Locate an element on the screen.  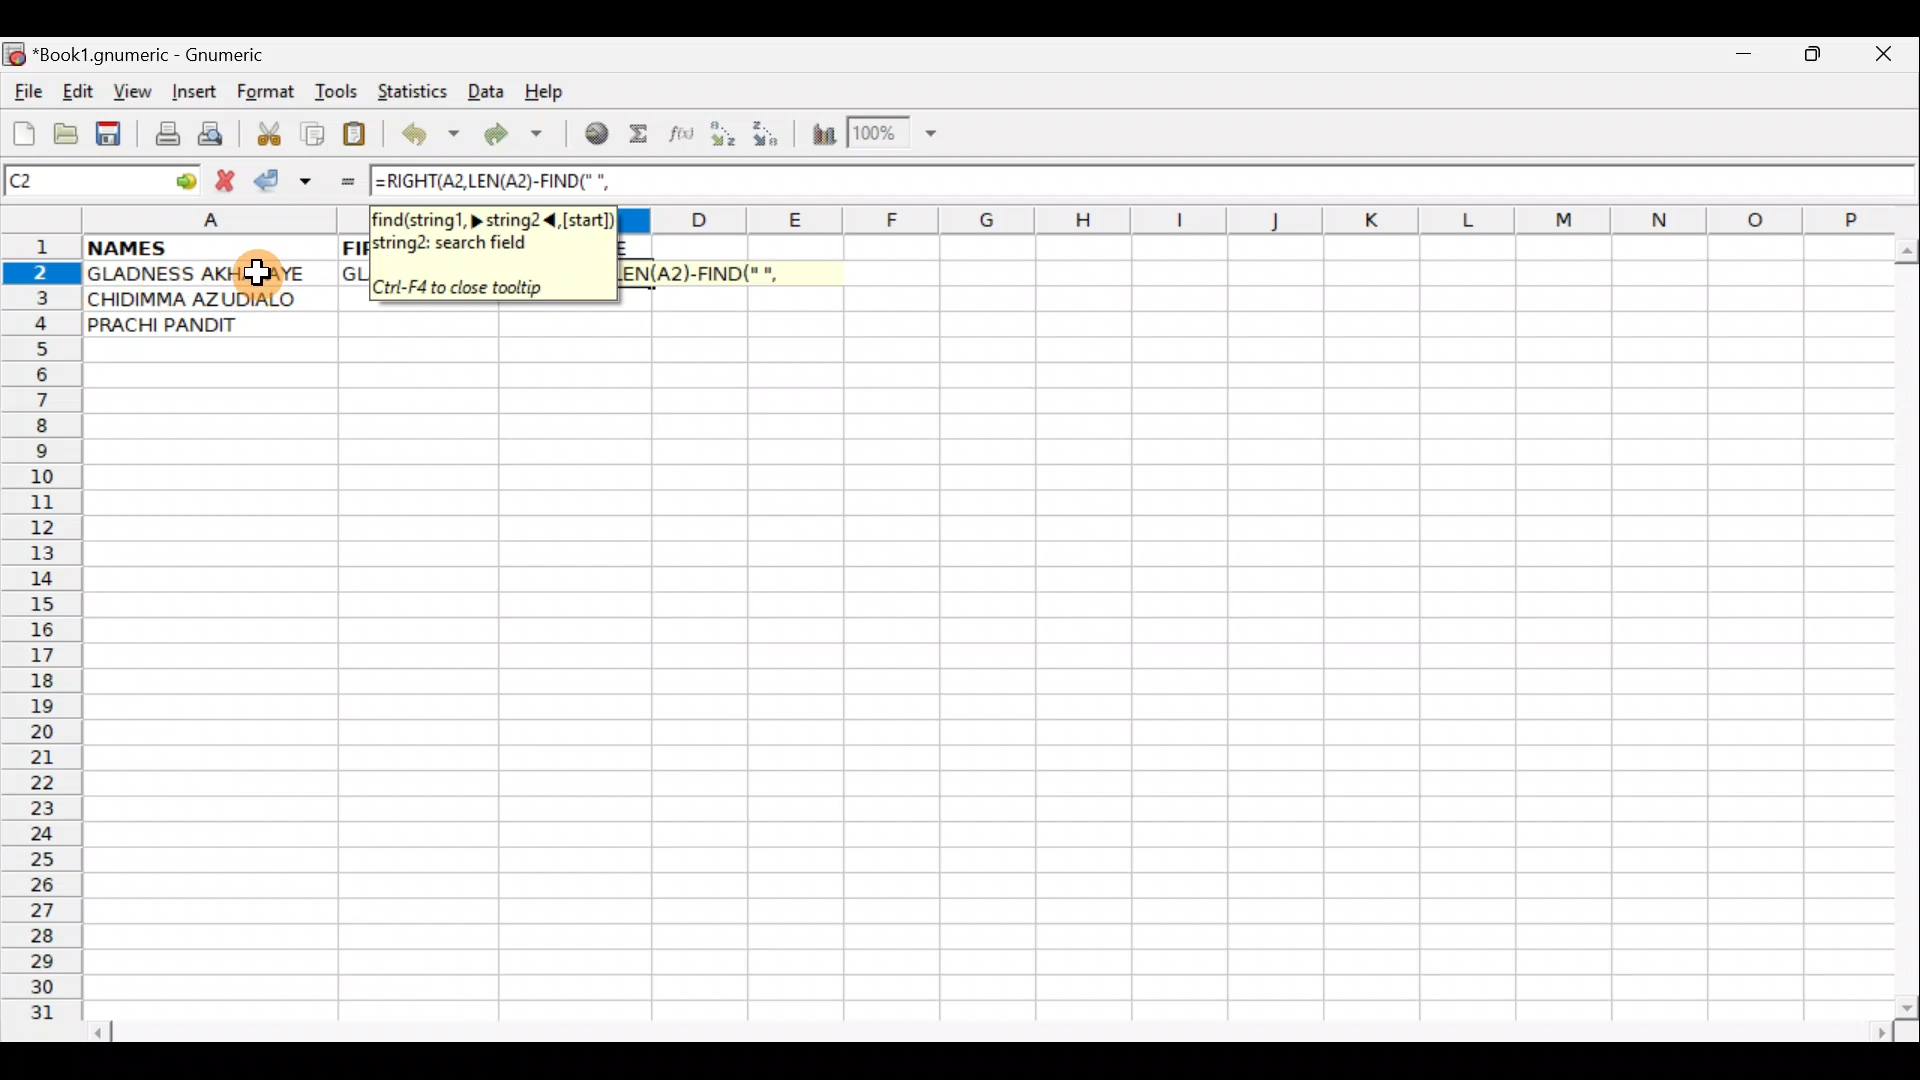
Help is located at coordinates (545, 92).